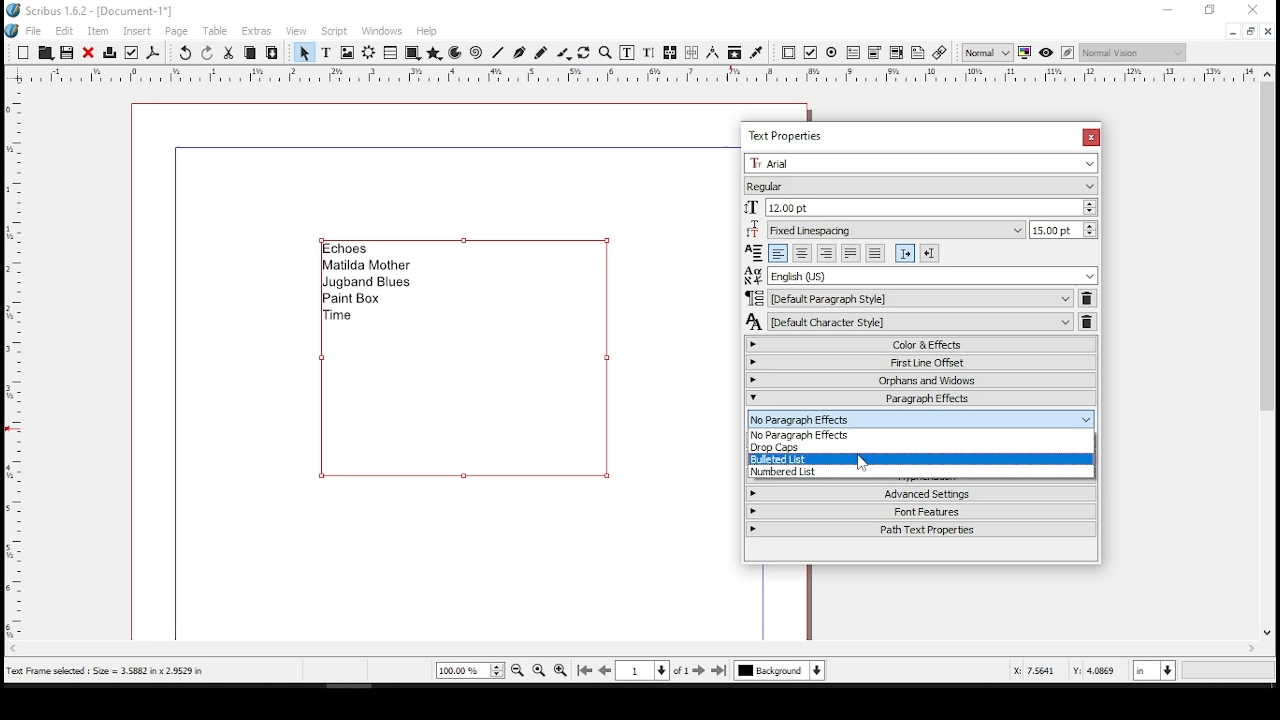  What do you see at coordinates (627, 649) in the screenshot?
I see `scroll bar` at bounding box center [627, 649].